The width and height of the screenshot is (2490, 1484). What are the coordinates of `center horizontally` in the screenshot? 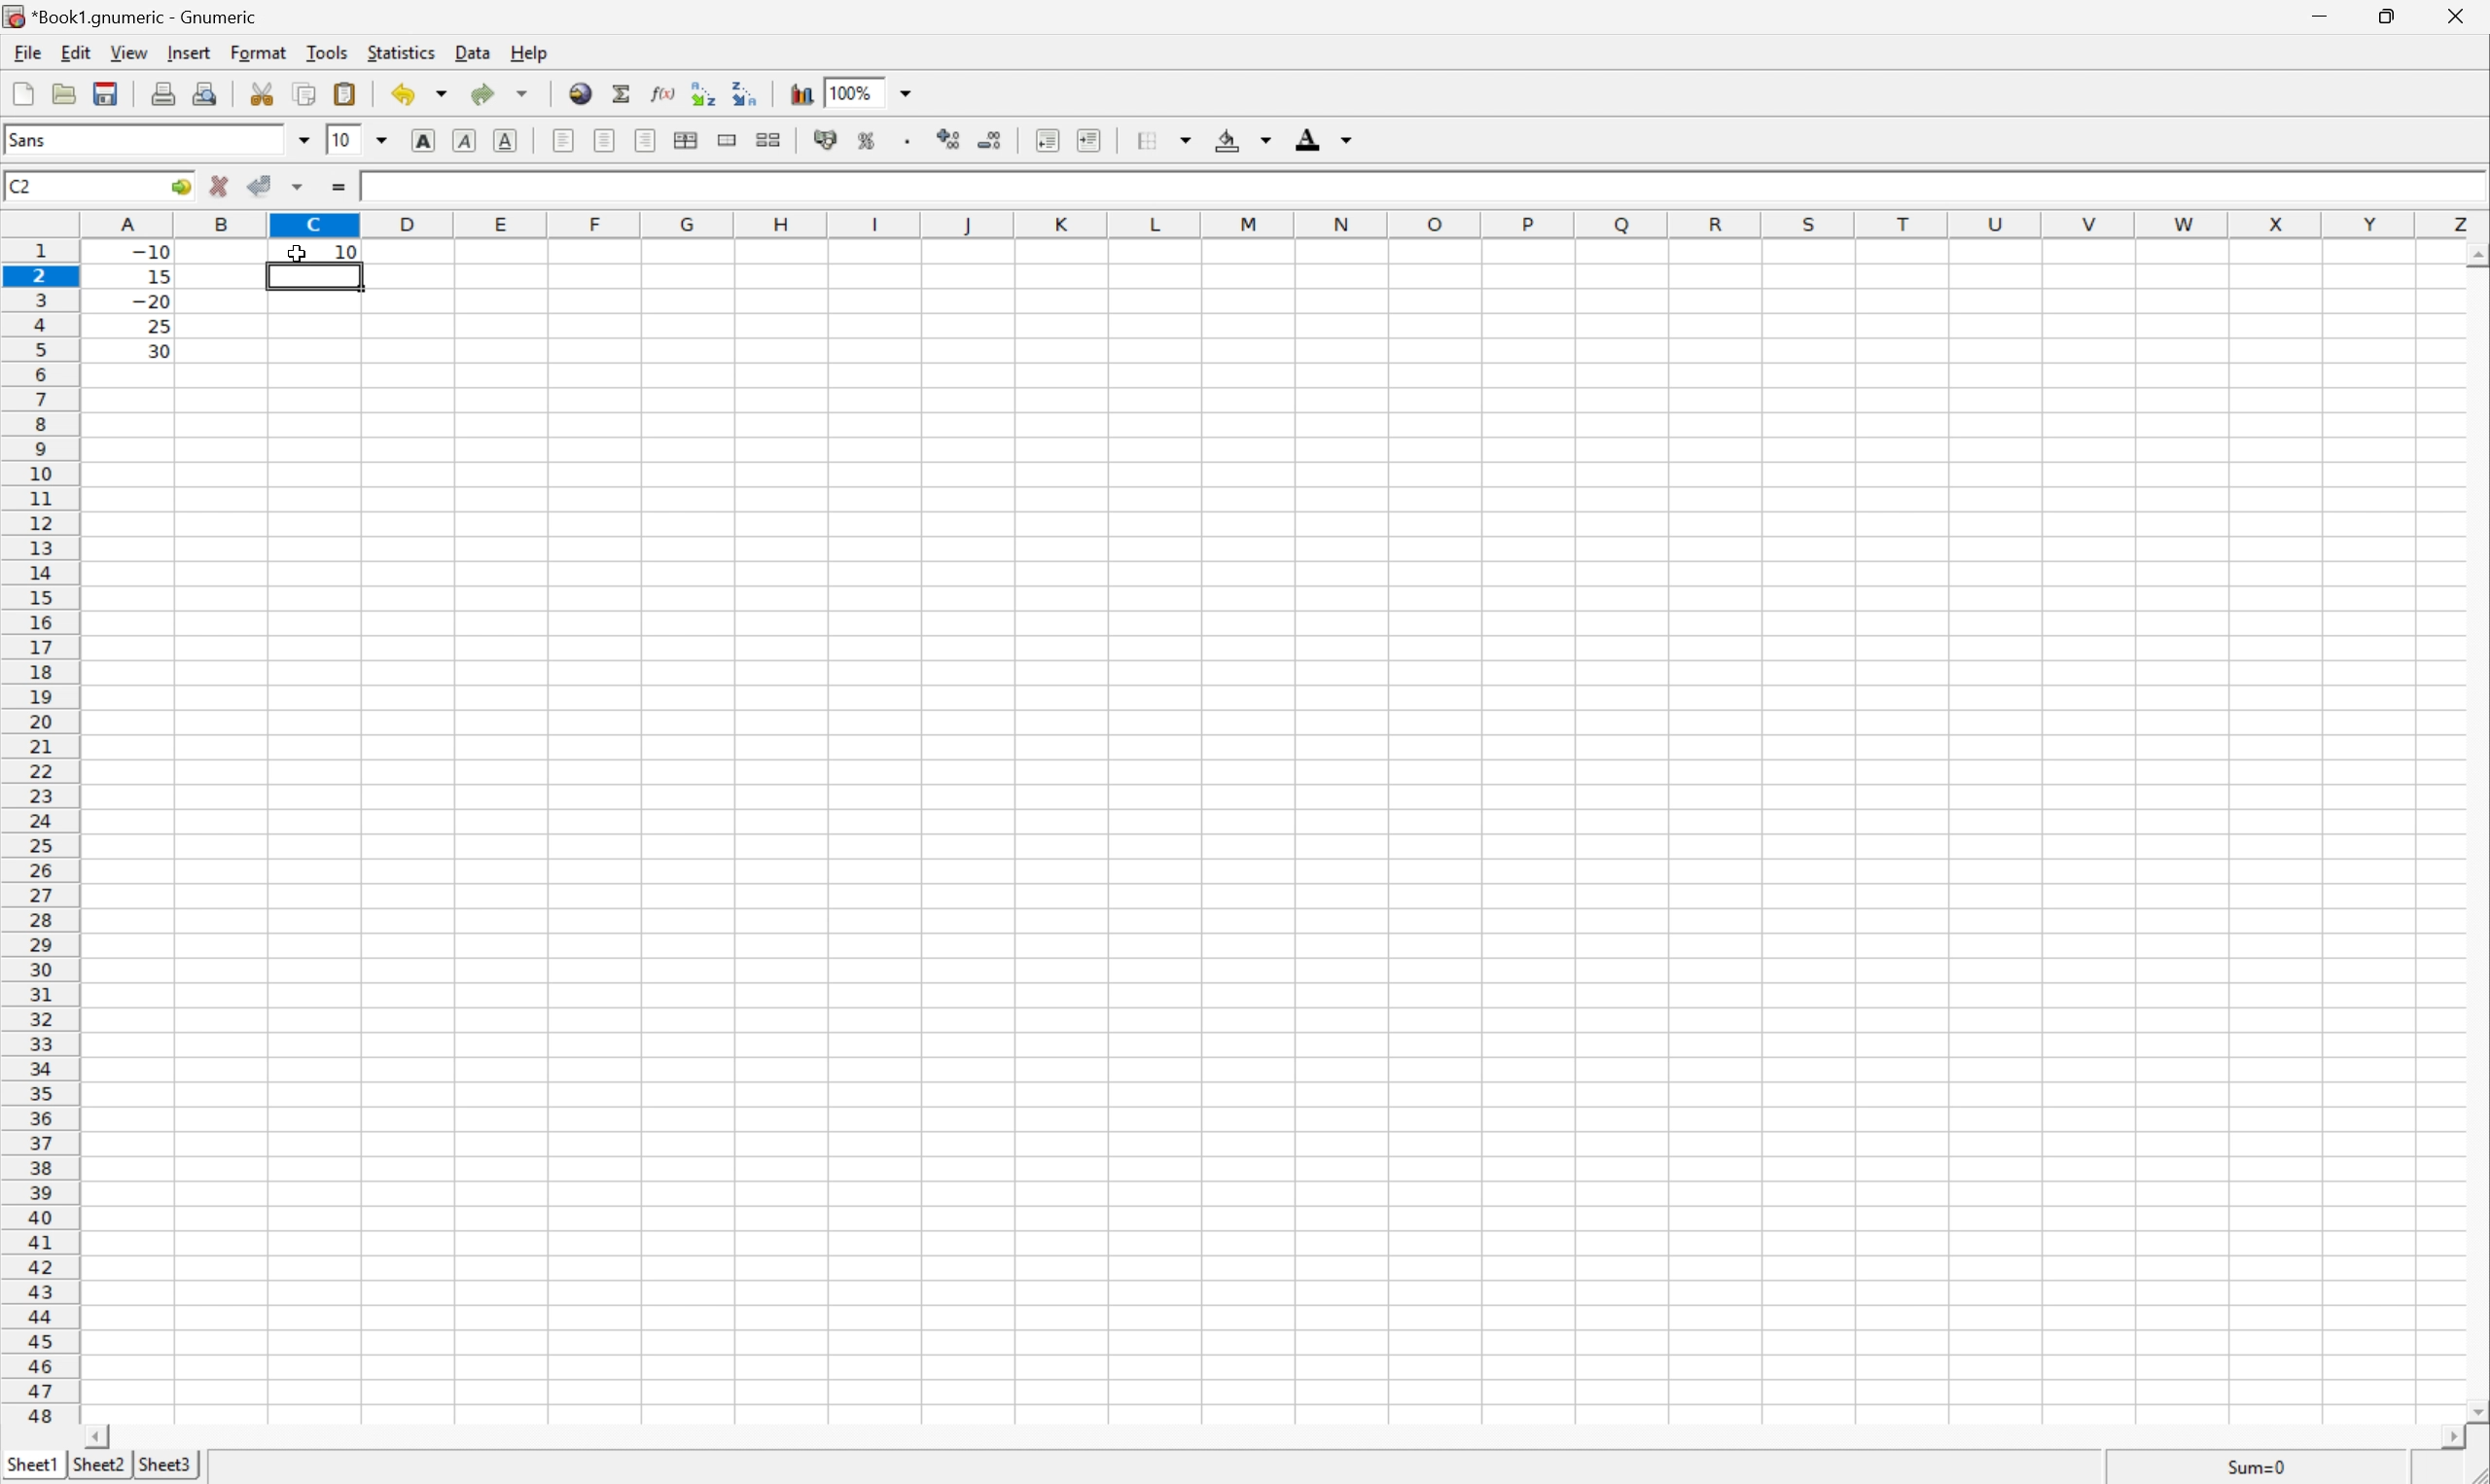 It's located at (606, 140).